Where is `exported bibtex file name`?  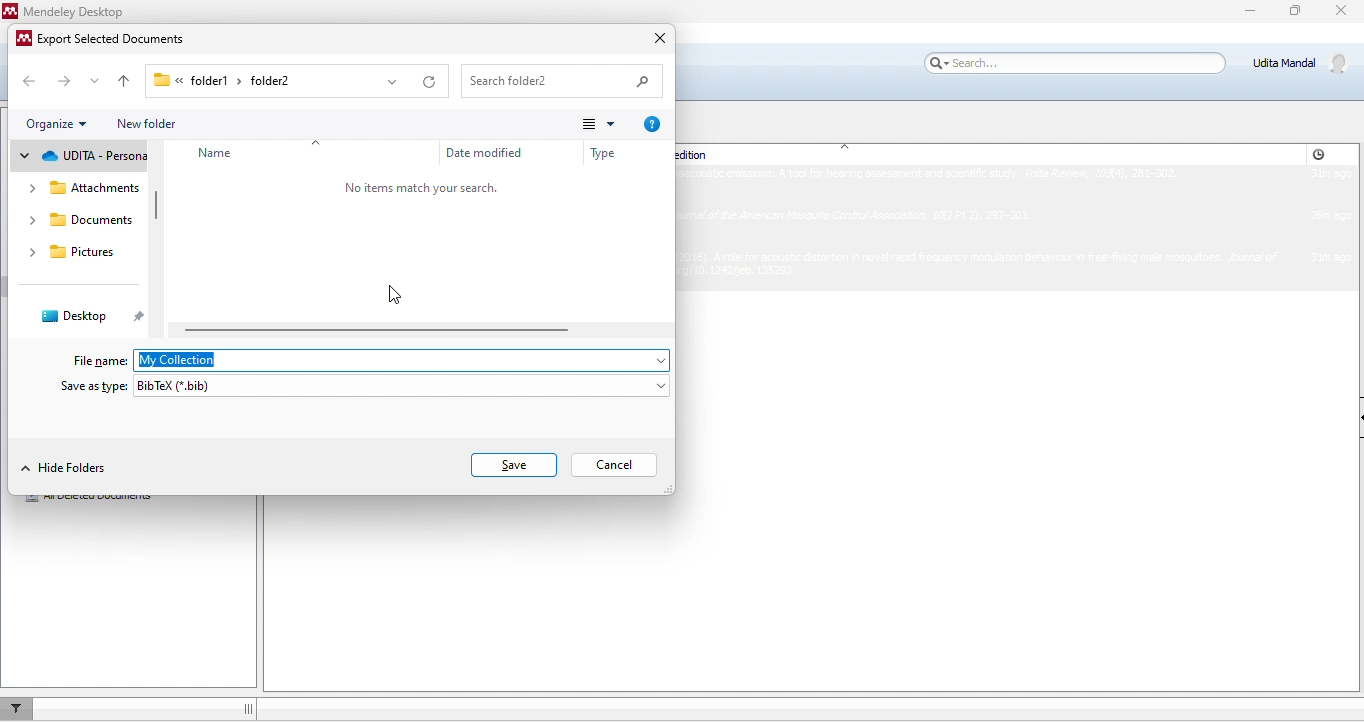
exported bibtex file name is located at coordinates (401, 361).